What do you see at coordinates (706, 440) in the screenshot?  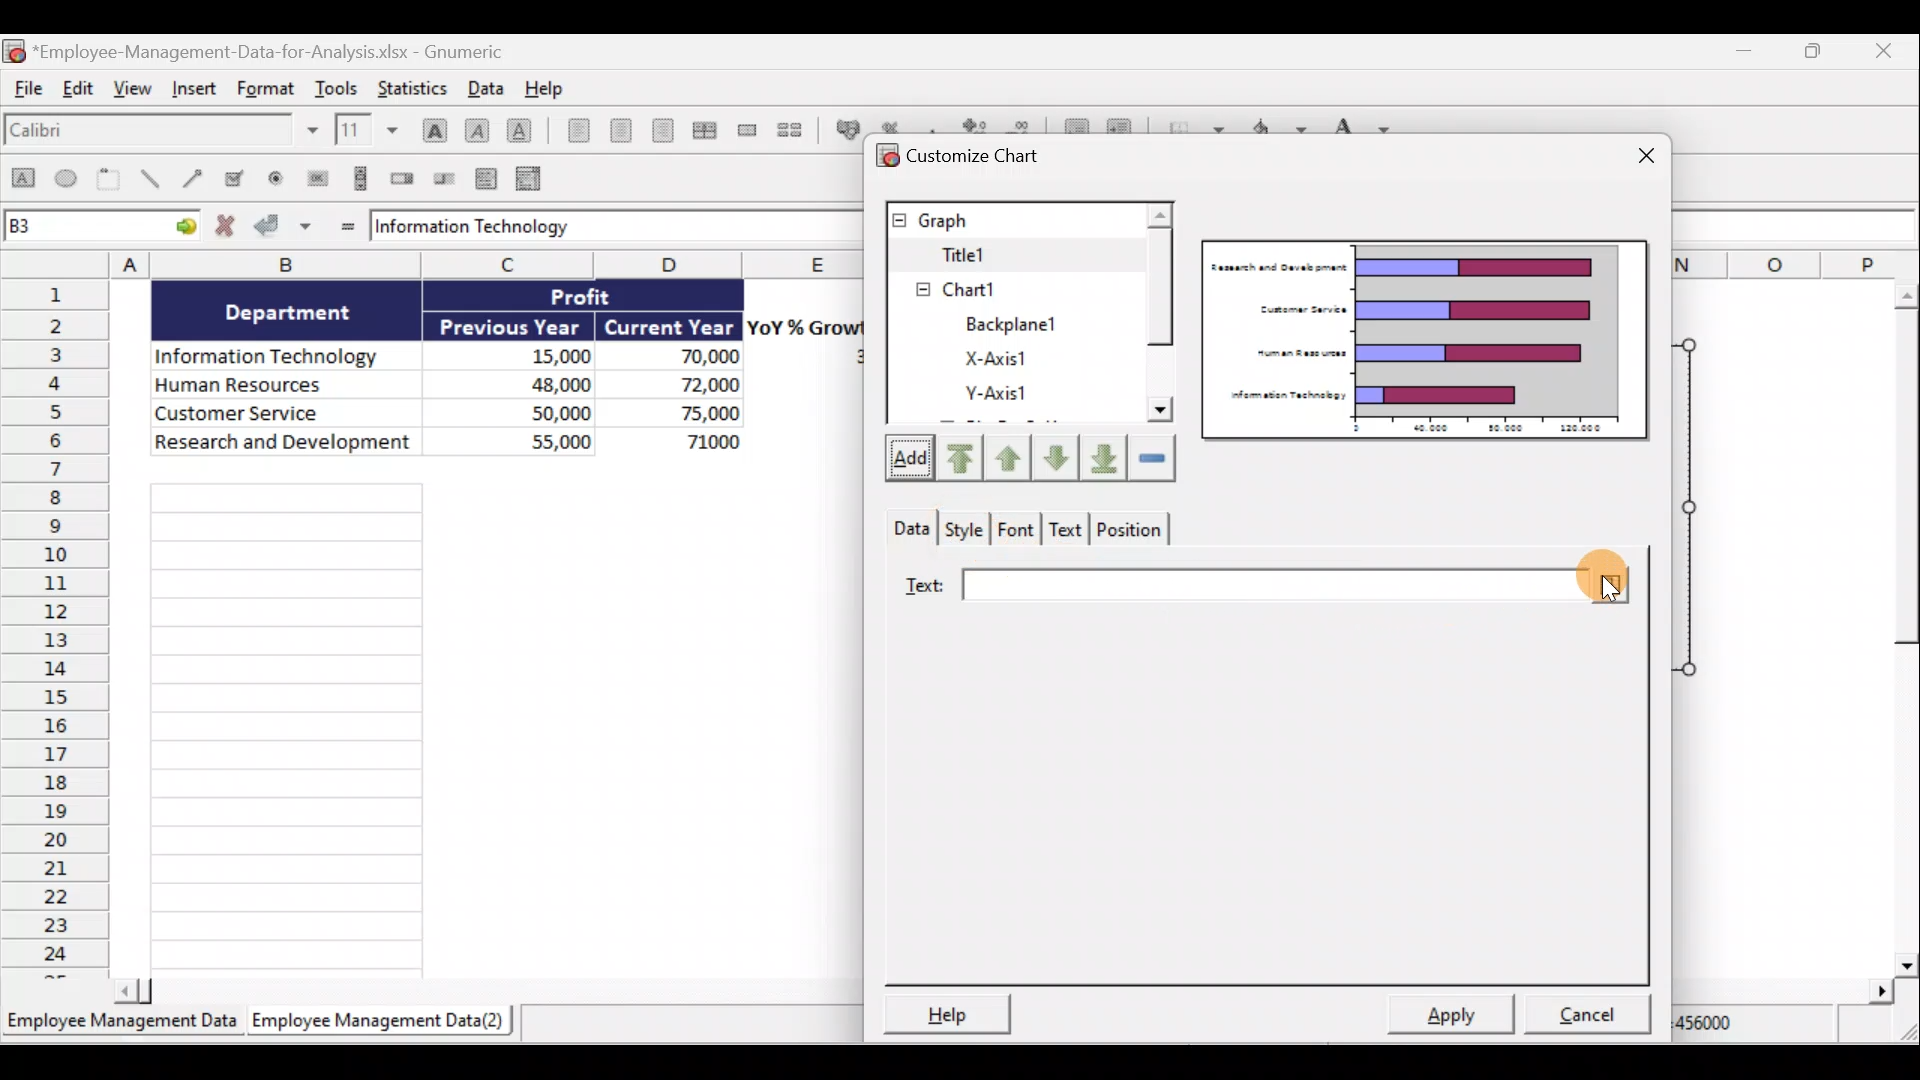 I see `71000` at bounding box center [706, 440].